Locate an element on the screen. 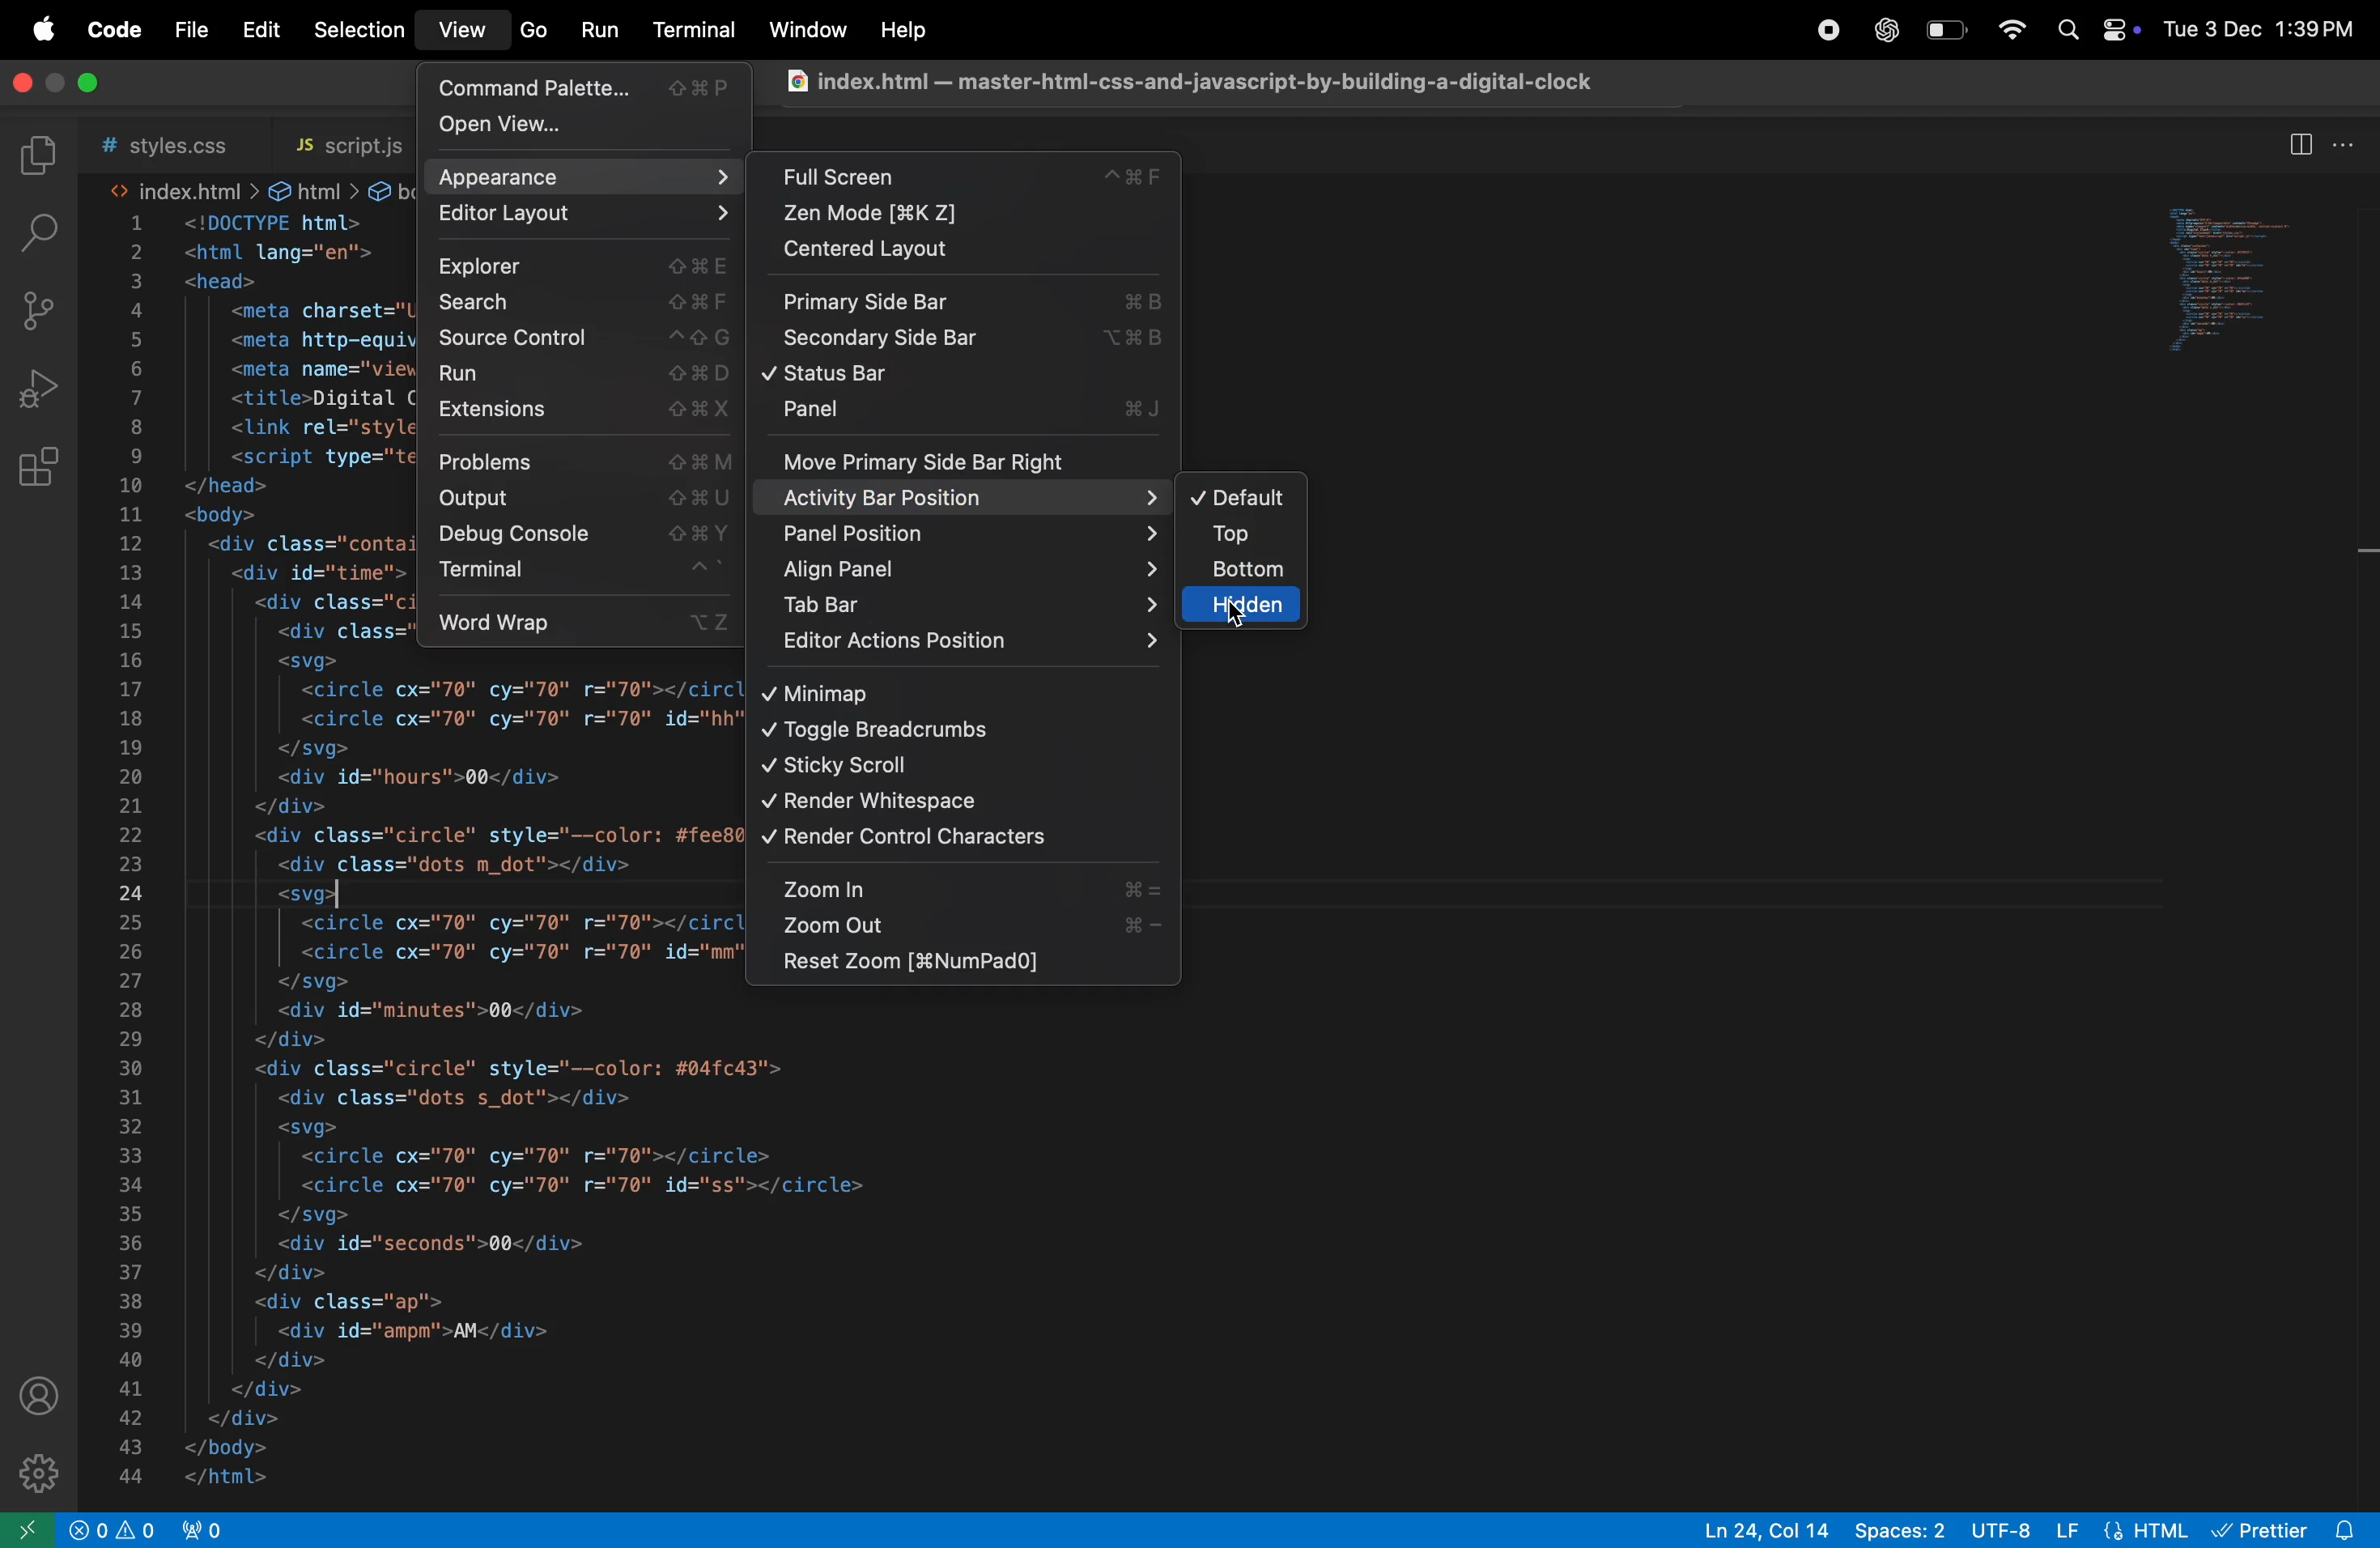 The width and height of the screenshot is (2380, 1548). centered layout is located at coordinates (958, 250).